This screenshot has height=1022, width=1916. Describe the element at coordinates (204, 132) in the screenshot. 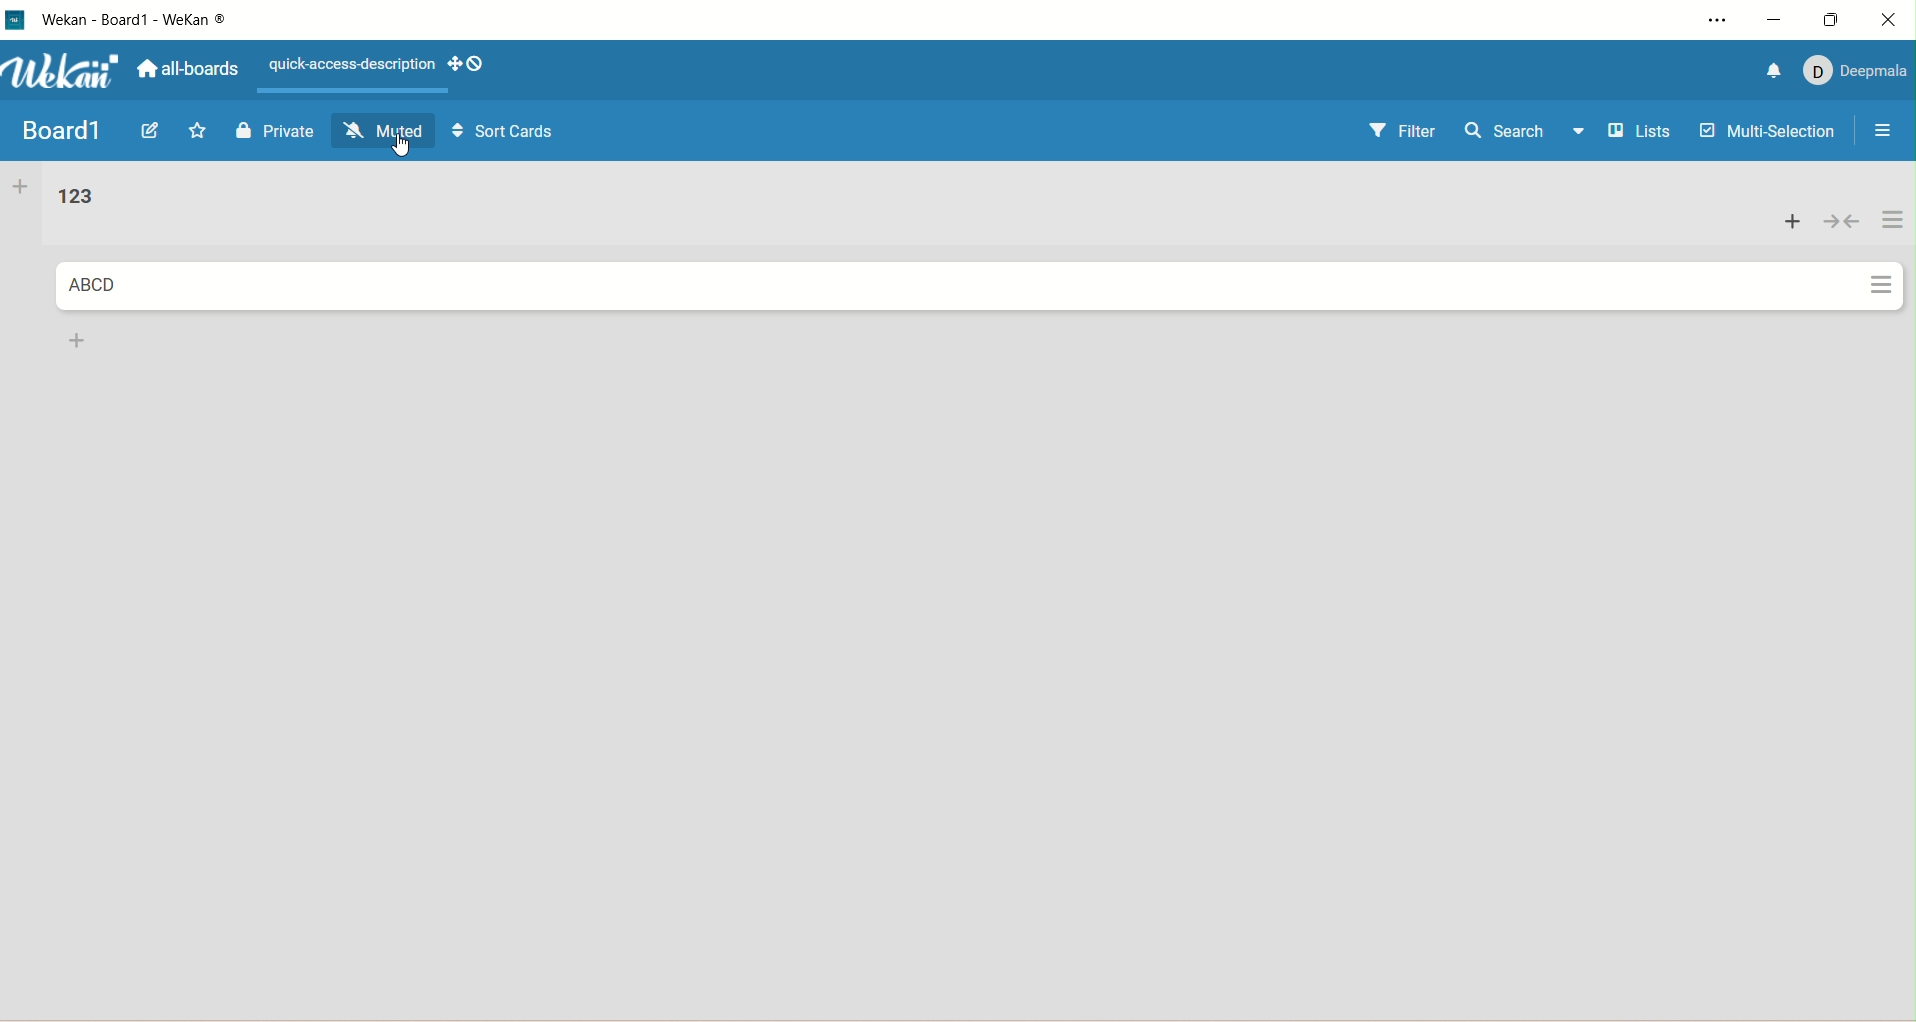

I see `favorite` at that location.